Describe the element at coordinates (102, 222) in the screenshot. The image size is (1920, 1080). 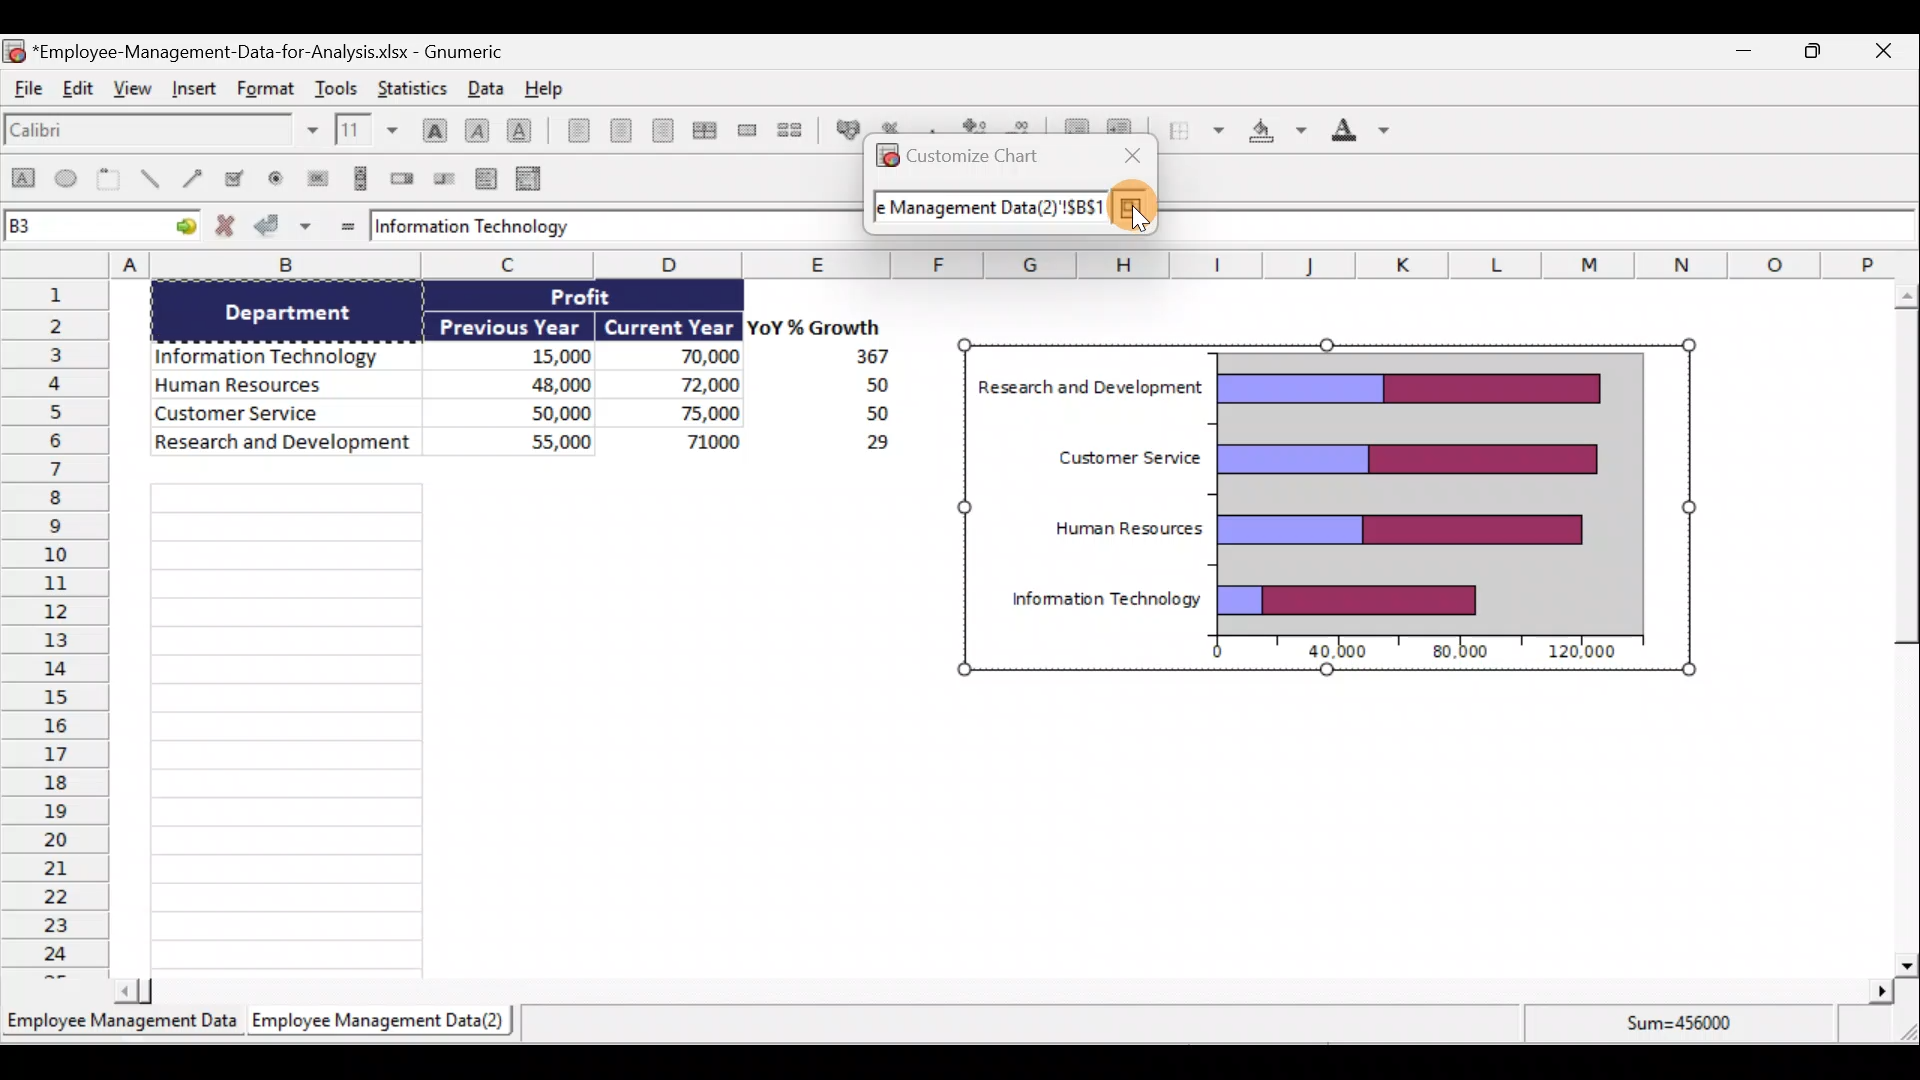
I see `Cell name` at that location.